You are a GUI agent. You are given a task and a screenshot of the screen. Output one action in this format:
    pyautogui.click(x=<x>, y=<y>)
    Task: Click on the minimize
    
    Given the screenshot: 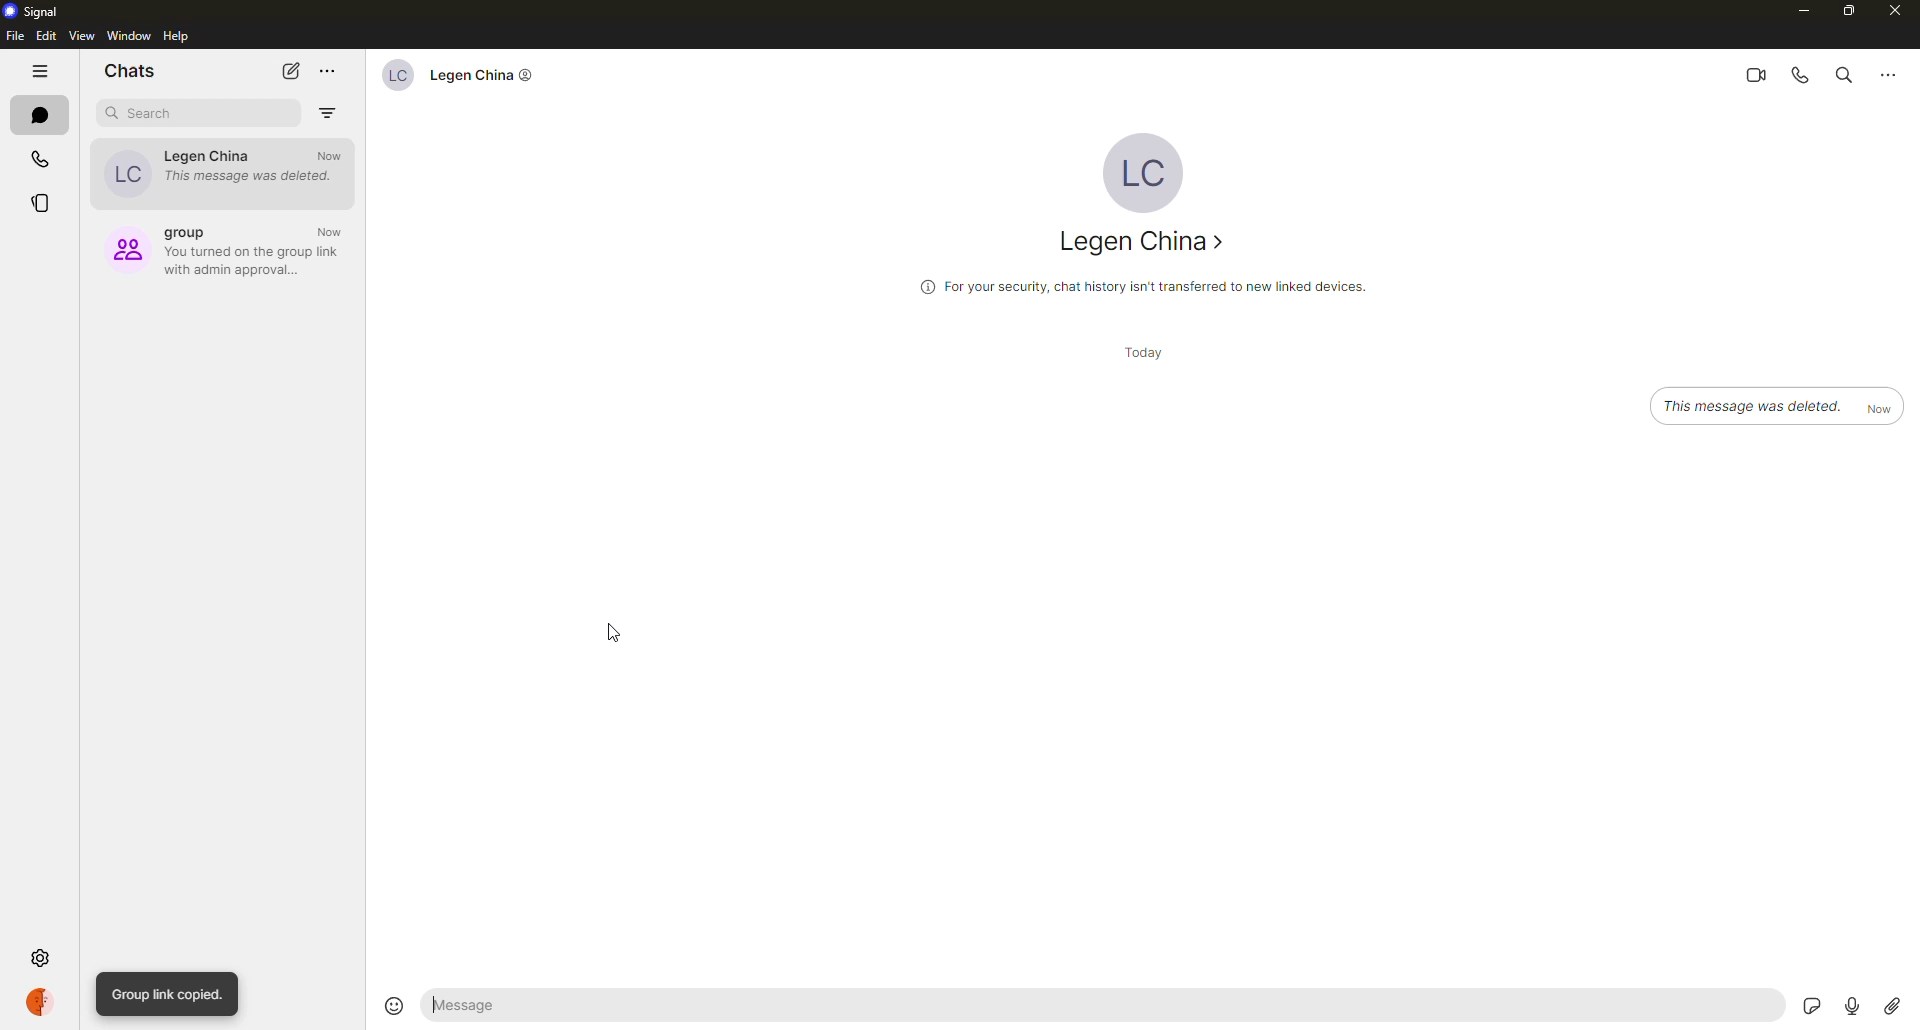 What is the action you would take?
    pyautogui.click(x=1794, y=10)
    